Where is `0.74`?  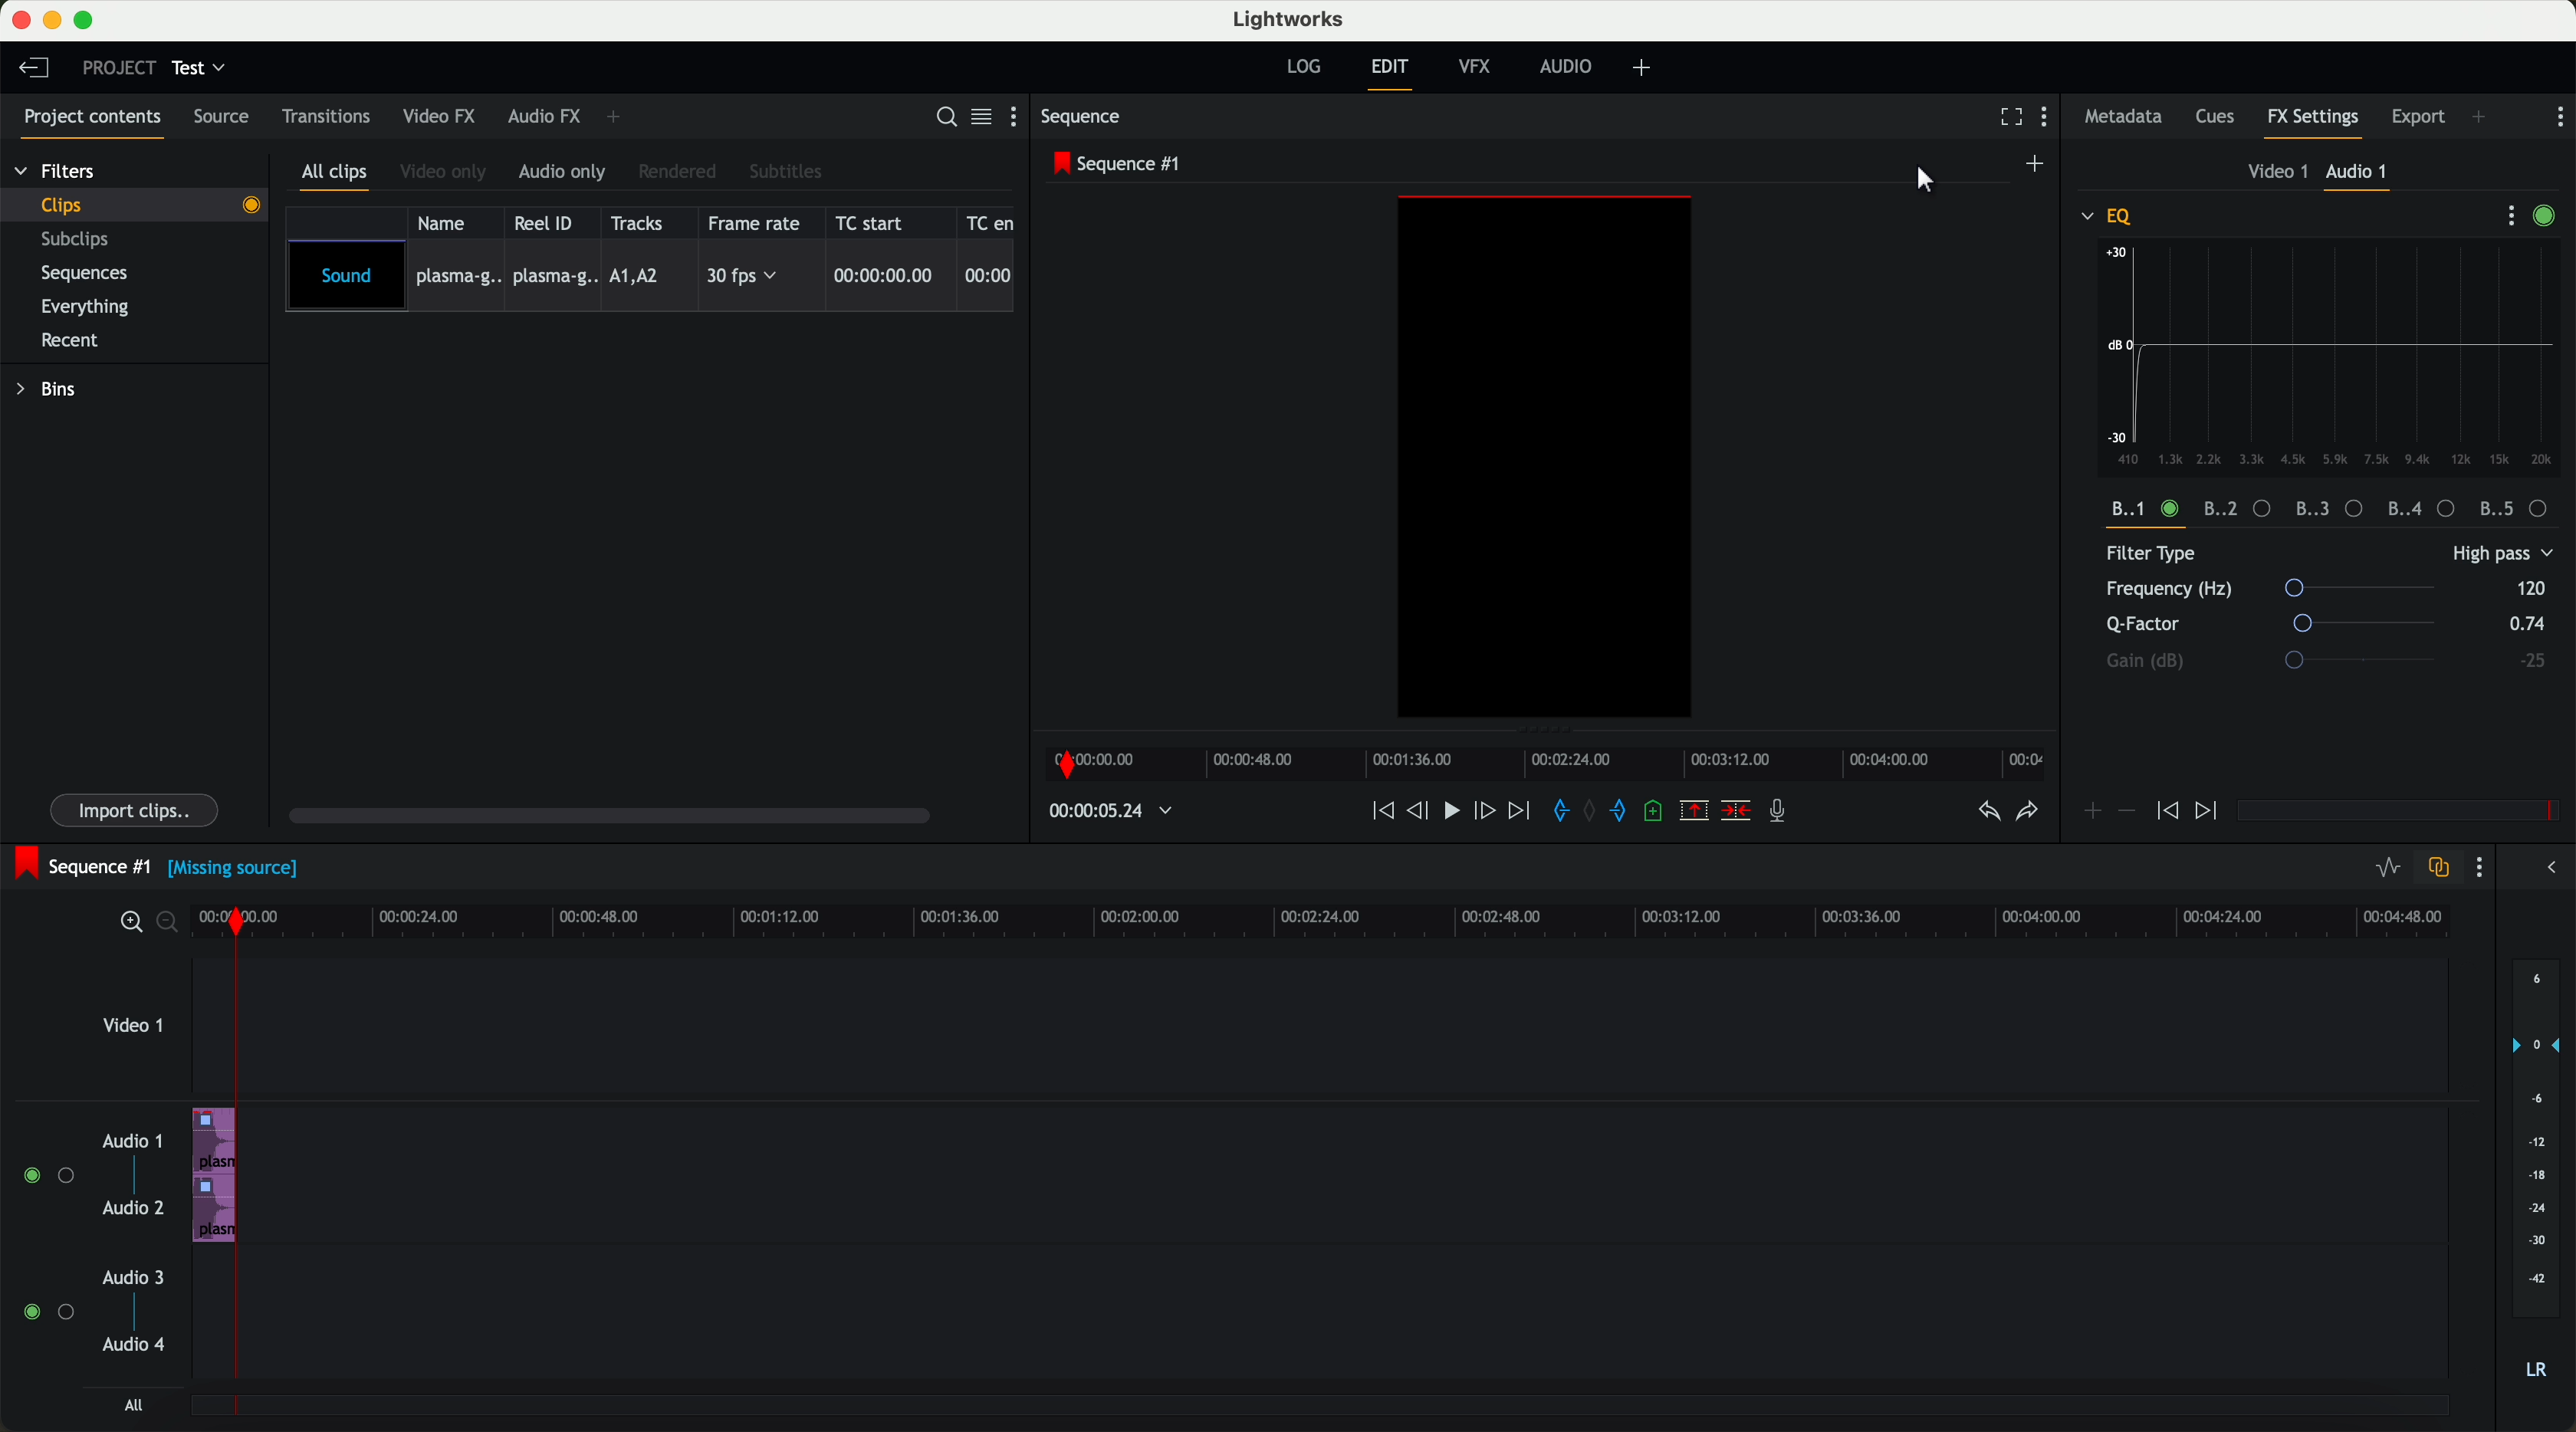
0.74 is located at coordinates (2521, 625).